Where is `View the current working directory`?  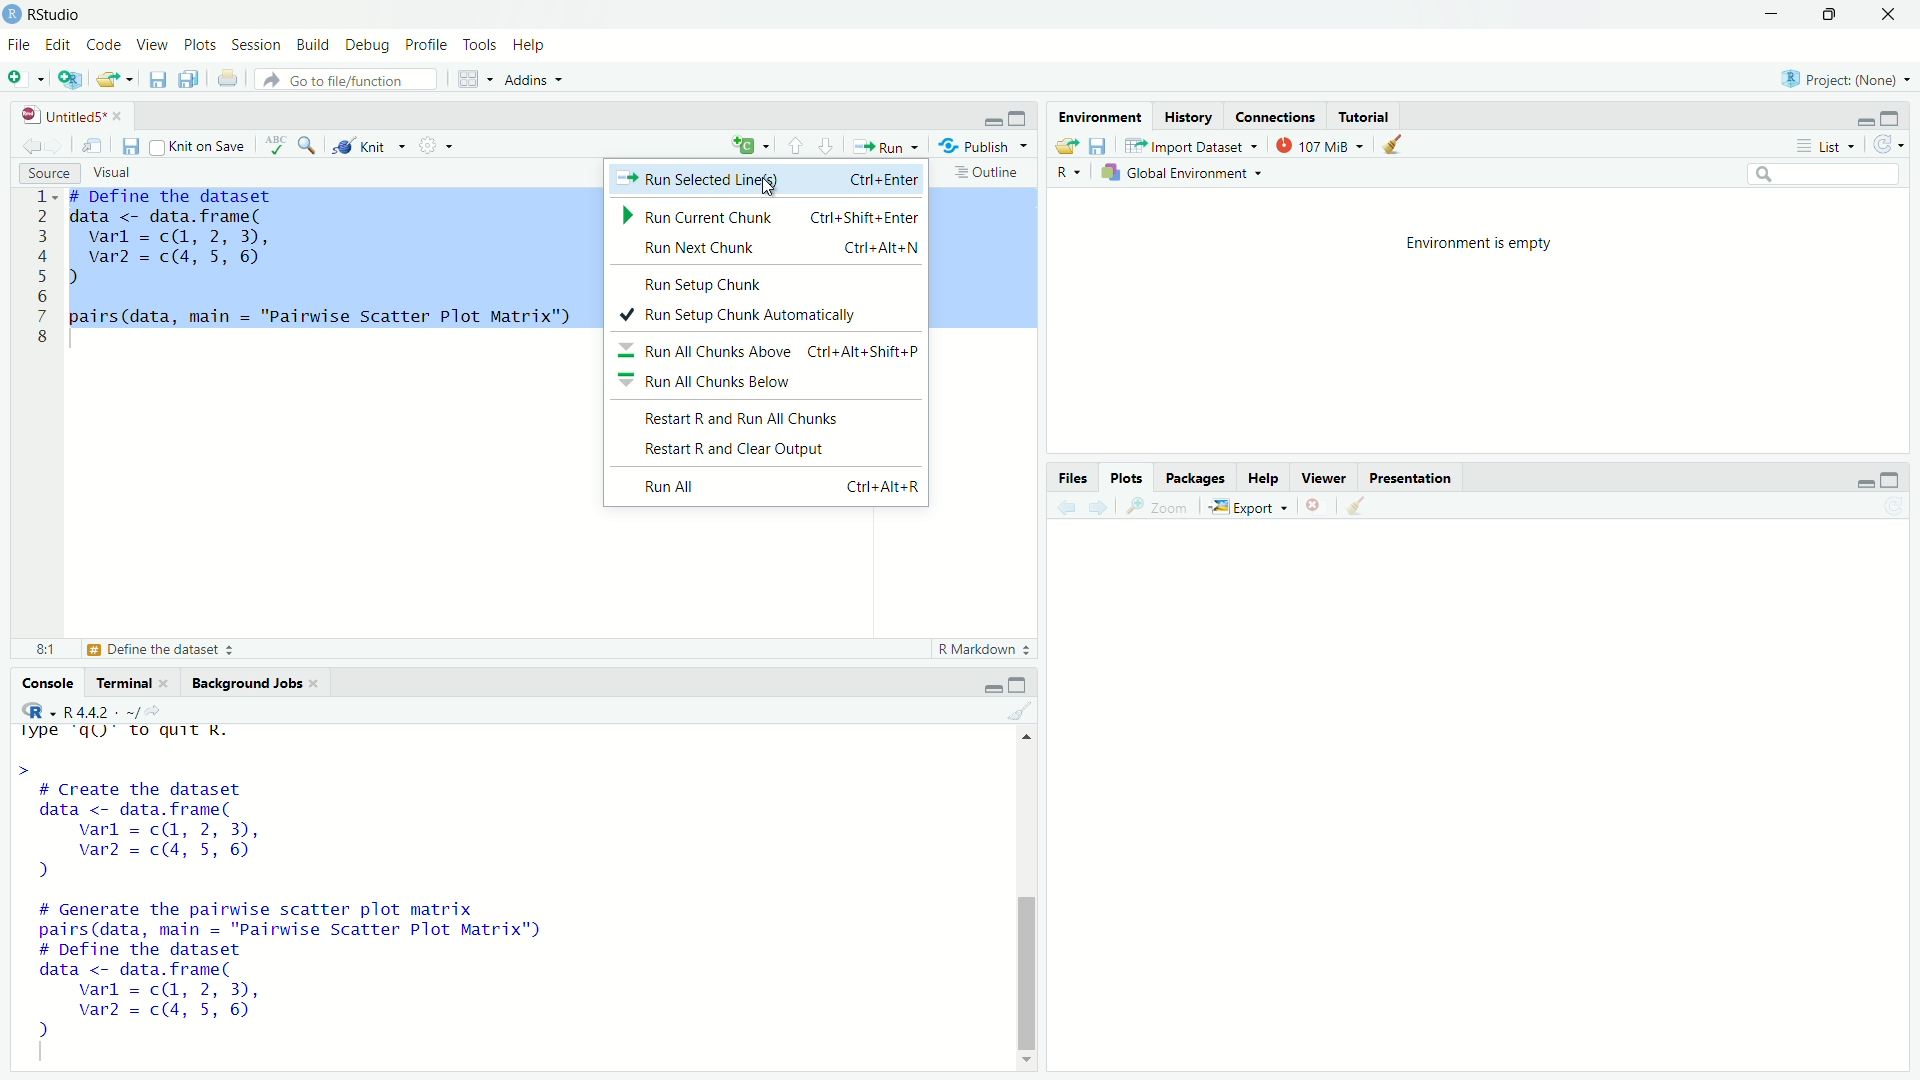 View the current working directory is located at coordinates (156, 708).